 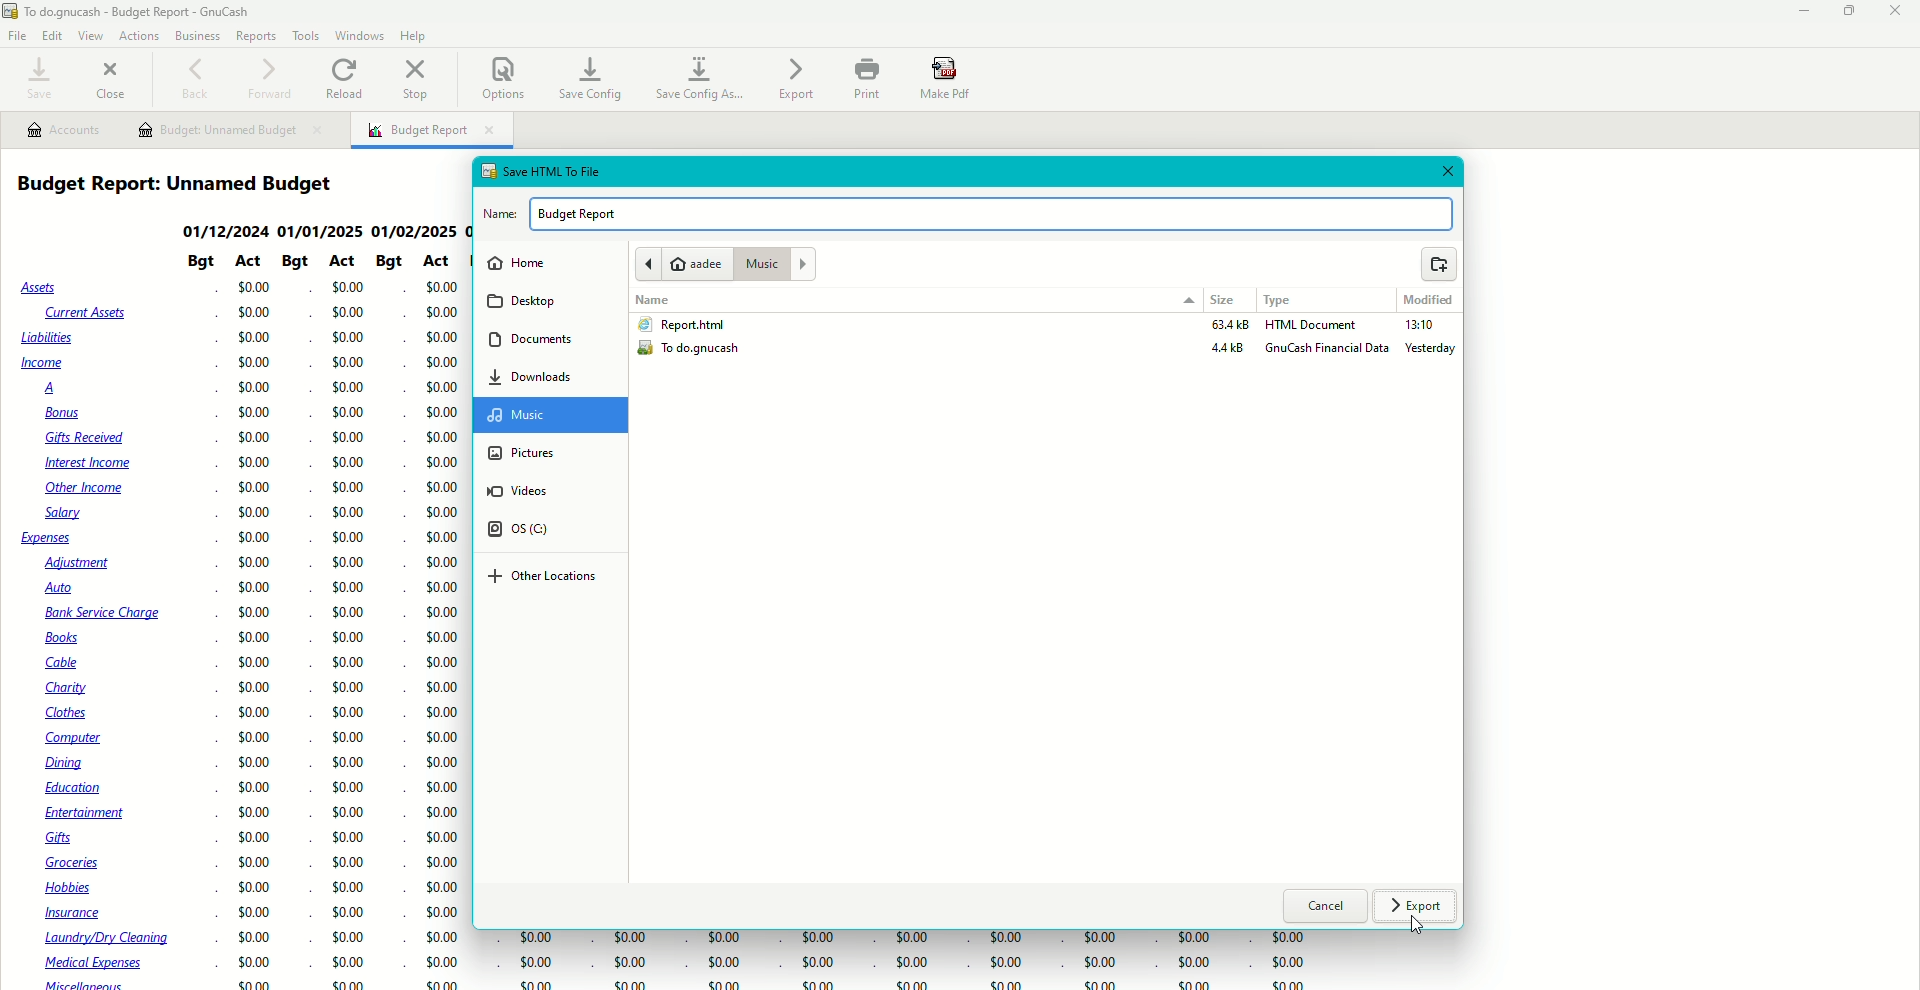 What do you see at coordinates (419, 81) in the screenshot?
I see `Stop` at bounding box center [419, 81].